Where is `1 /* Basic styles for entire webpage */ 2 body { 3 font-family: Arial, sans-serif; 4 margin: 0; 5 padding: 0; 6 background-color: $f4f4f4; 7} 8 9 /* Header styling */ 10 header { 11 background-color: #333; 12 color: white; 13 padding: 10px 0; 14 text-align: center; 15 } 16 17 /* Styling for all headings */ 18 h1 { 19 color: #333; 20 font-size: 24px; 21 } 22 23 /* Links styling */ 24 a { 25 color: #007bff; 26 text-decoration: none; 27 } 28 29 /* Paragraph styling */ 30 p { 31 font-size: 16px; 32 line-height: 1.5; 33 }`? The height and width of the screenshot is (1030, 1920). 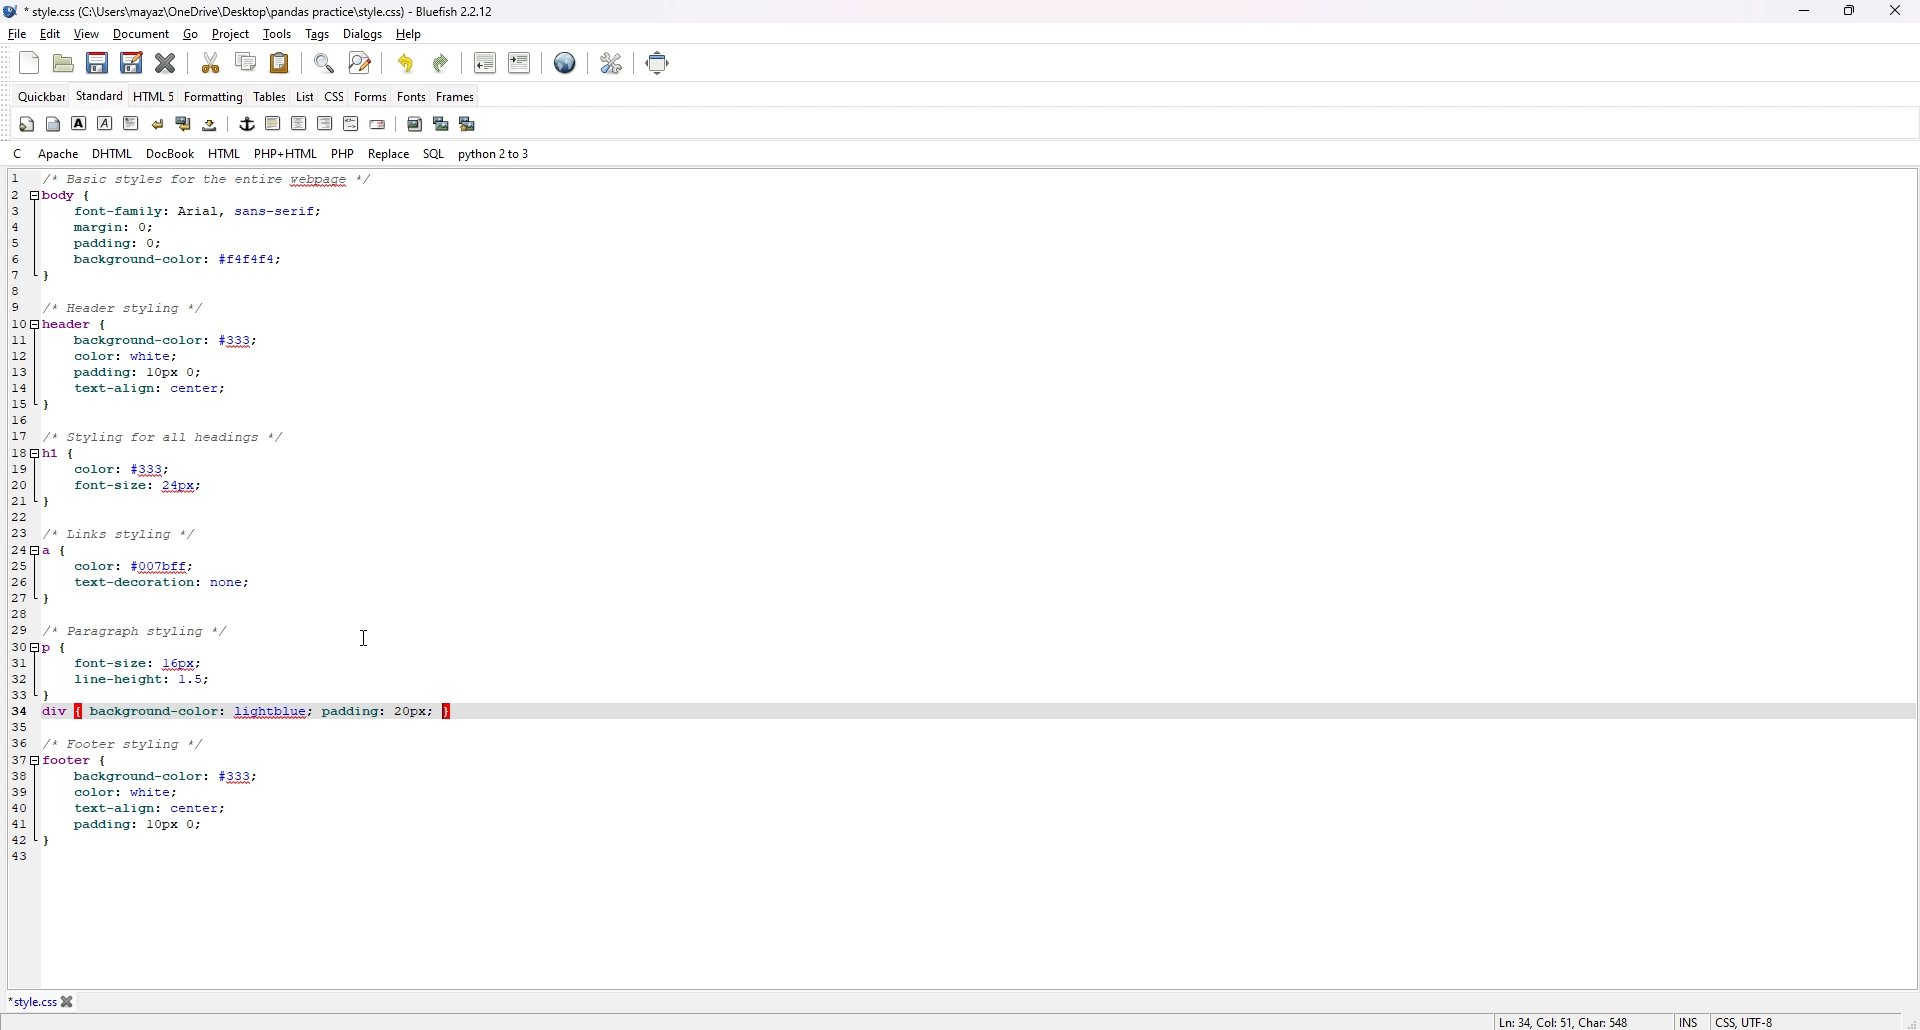
1 /* Basic styles for entire webpage */ 2 body { 3 font-family: Arial, sans-serif; 4 margin: 0; 5 padding: 0; 6 background-color: $f4f4f4; 7} 8 9 /* Header styling */ 10 header { 11 background-color: #333; 12 color: white; 13 padding: 10px 0; 14 text-align: center; 15 } 16 17 /* Styling for all headings */ 18 h1 { 19 color: #333; 20 font-size: 24px; 21 } 22 23 /* Links styling */ 24 a { 25 color: #007bff; 26 text-decoration: none; 27 } 28 29 /* Paragraph styling */ 30 p { 31 font-size: 16px; 32 line-height: 1.5; 33 } is located at coordinates (193, 434).